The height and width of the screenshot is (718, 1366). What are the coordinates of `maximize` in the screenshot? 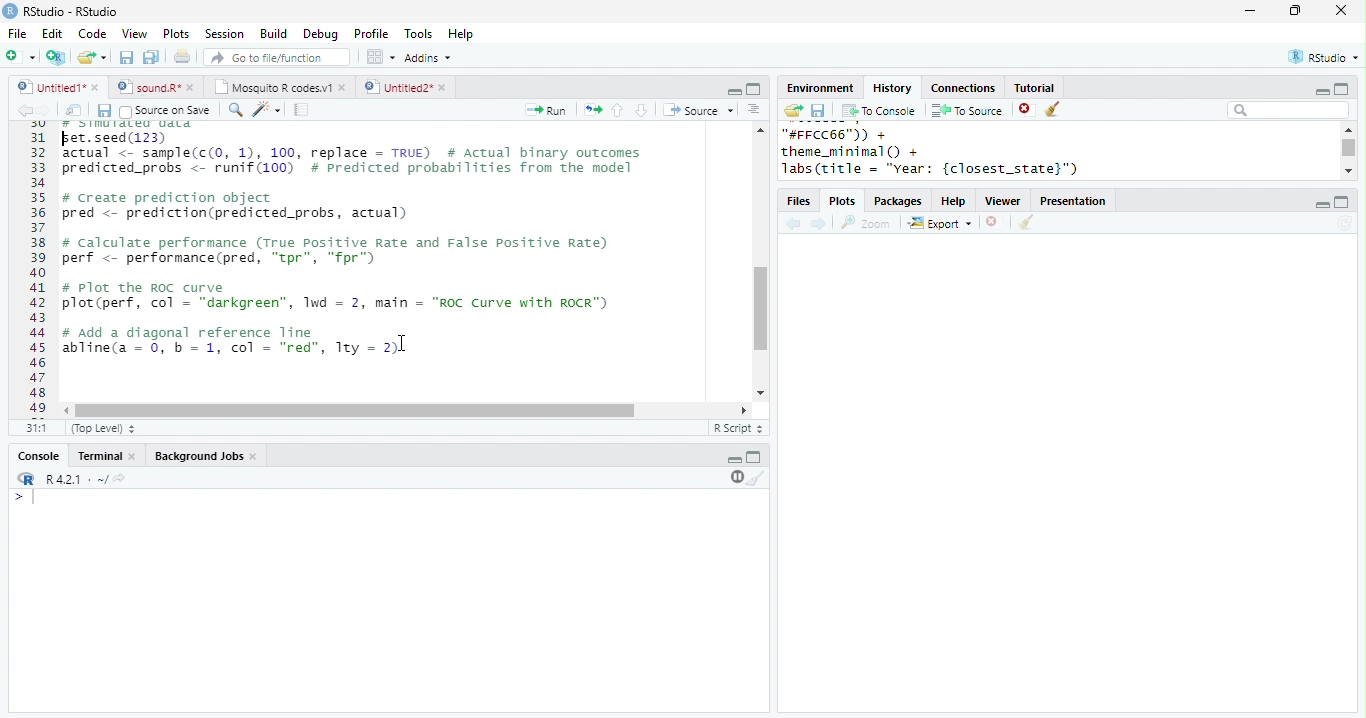 It's located at (1342, 202).